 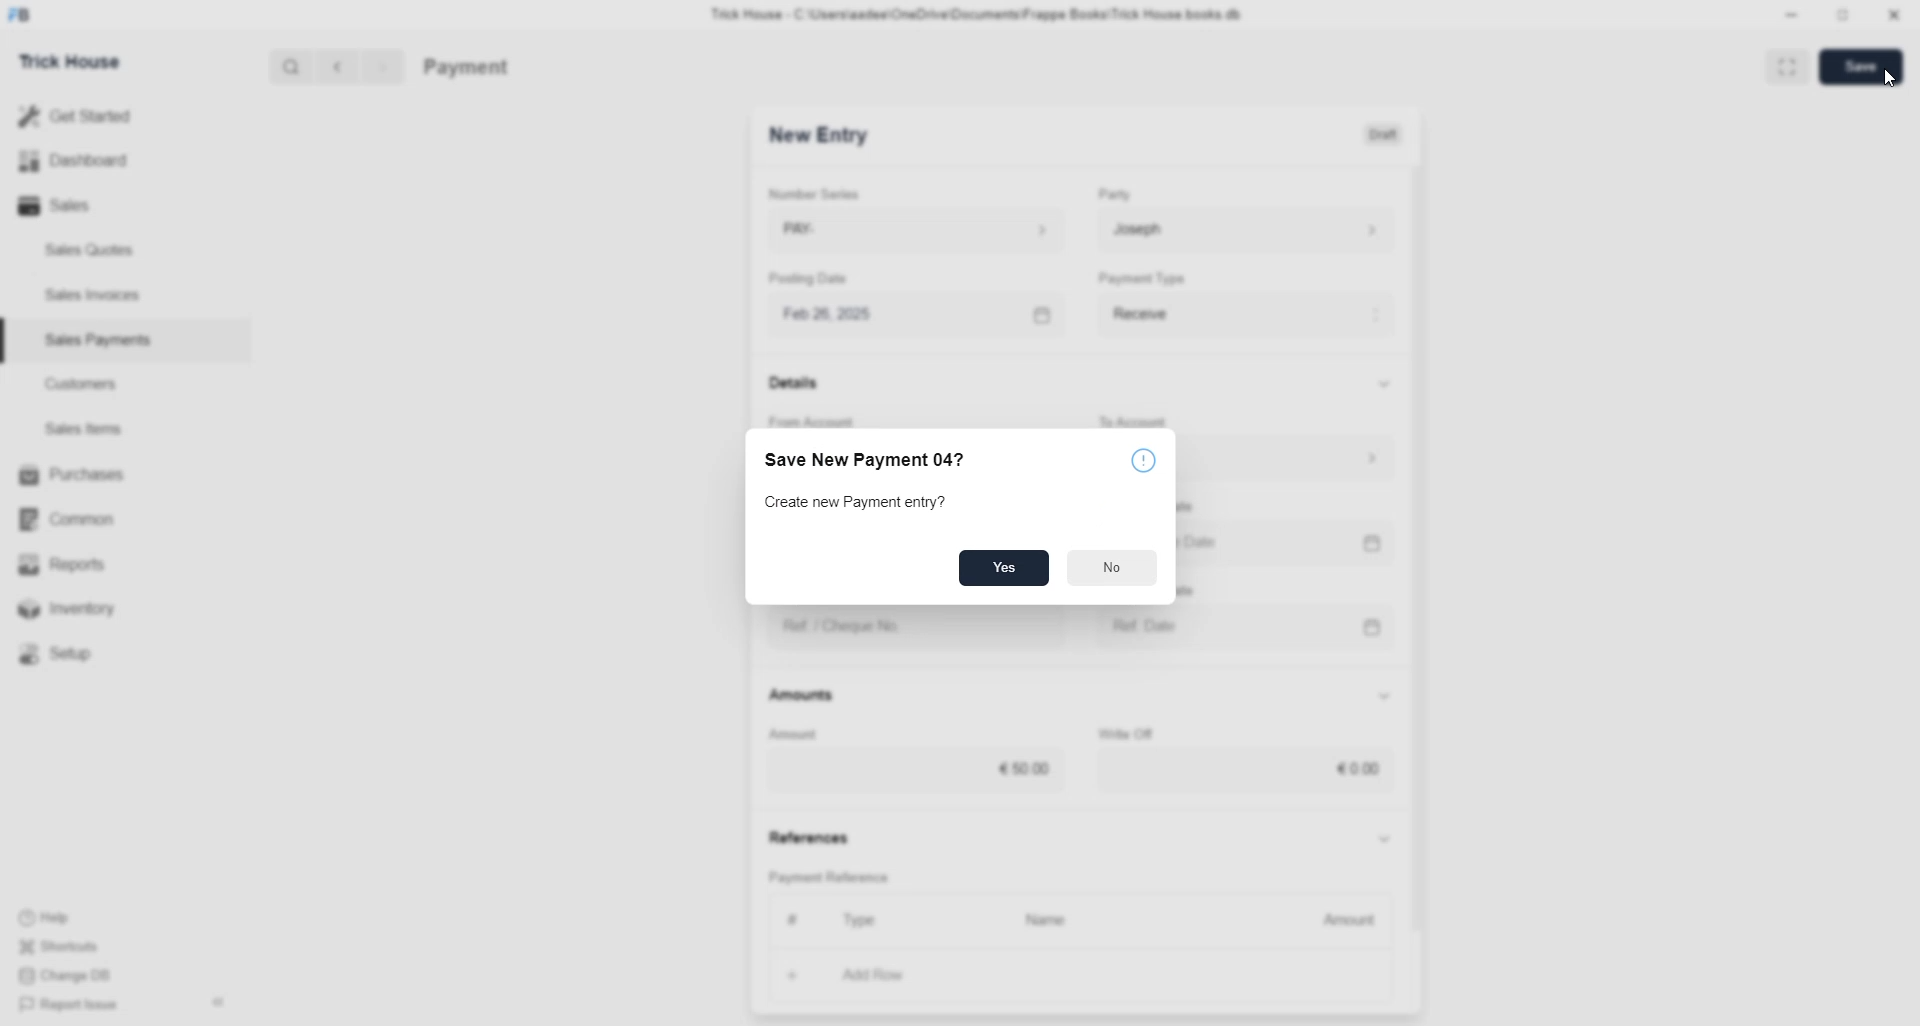 I want to click on Write Off, so click(x=1124, y=734).